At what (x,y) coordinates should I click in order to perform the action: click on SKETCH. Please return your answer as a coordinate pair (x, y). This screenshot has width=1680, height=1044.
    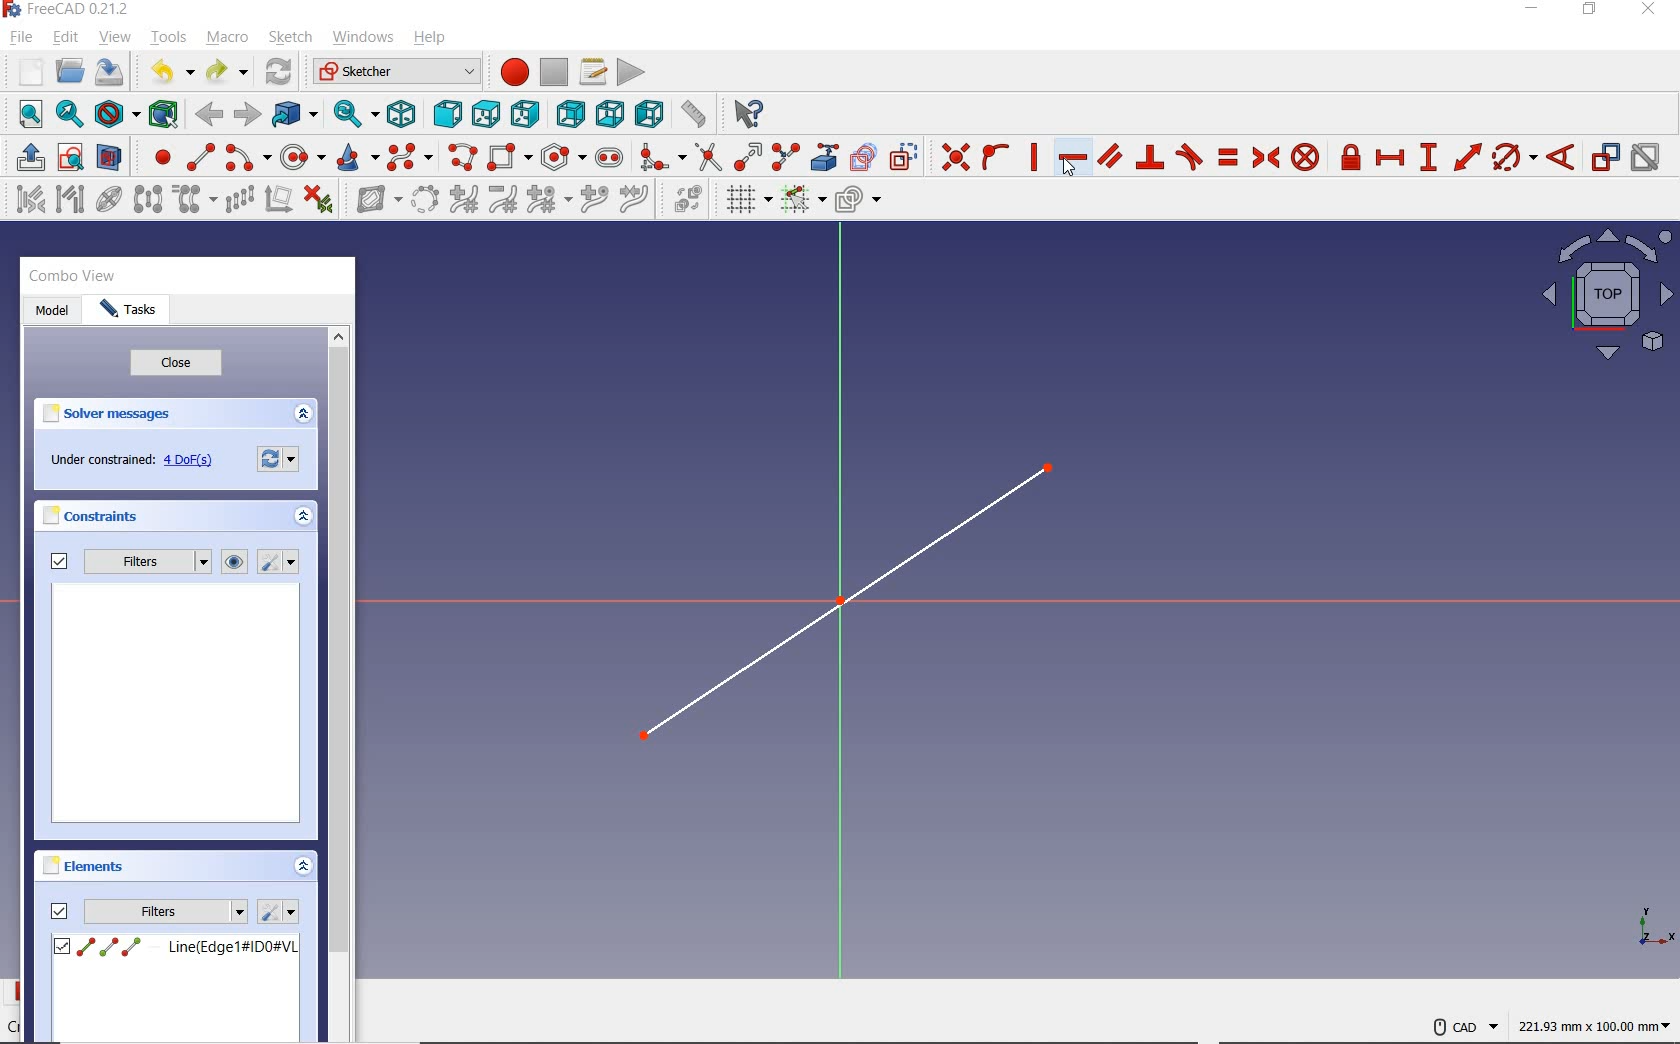
    Looking at the image, I should click on (290, 37).